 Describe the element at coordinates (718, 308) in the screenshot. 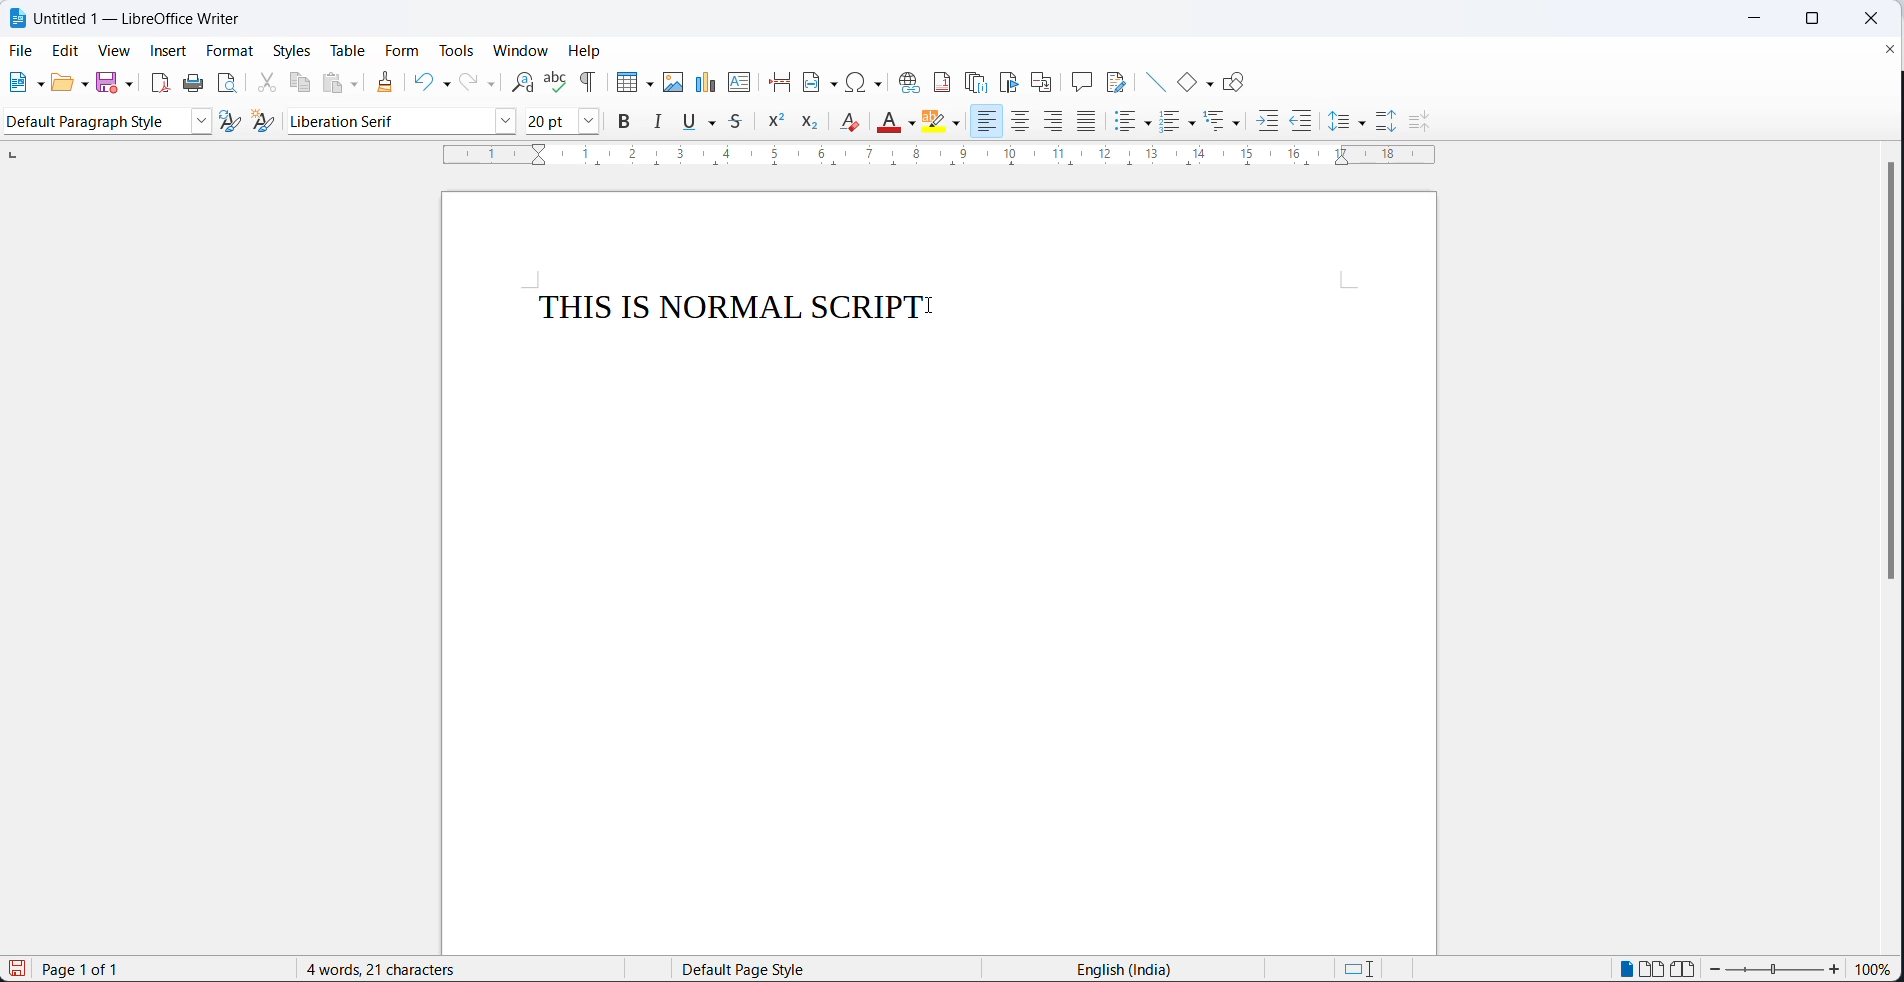

I see `THIS IS NORMAL SCRIPT` at that location.